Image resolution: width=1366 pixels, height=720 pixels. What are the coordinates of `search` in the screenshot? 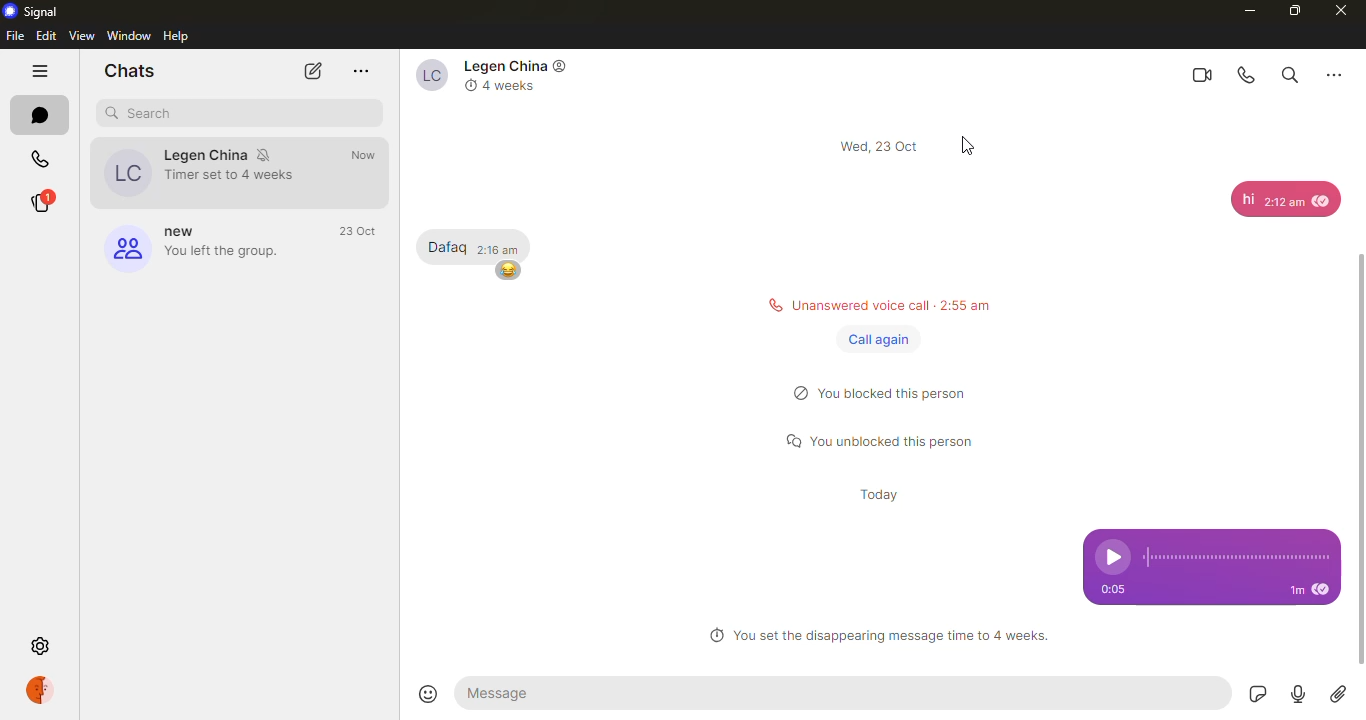 It's located at (1290, 74).